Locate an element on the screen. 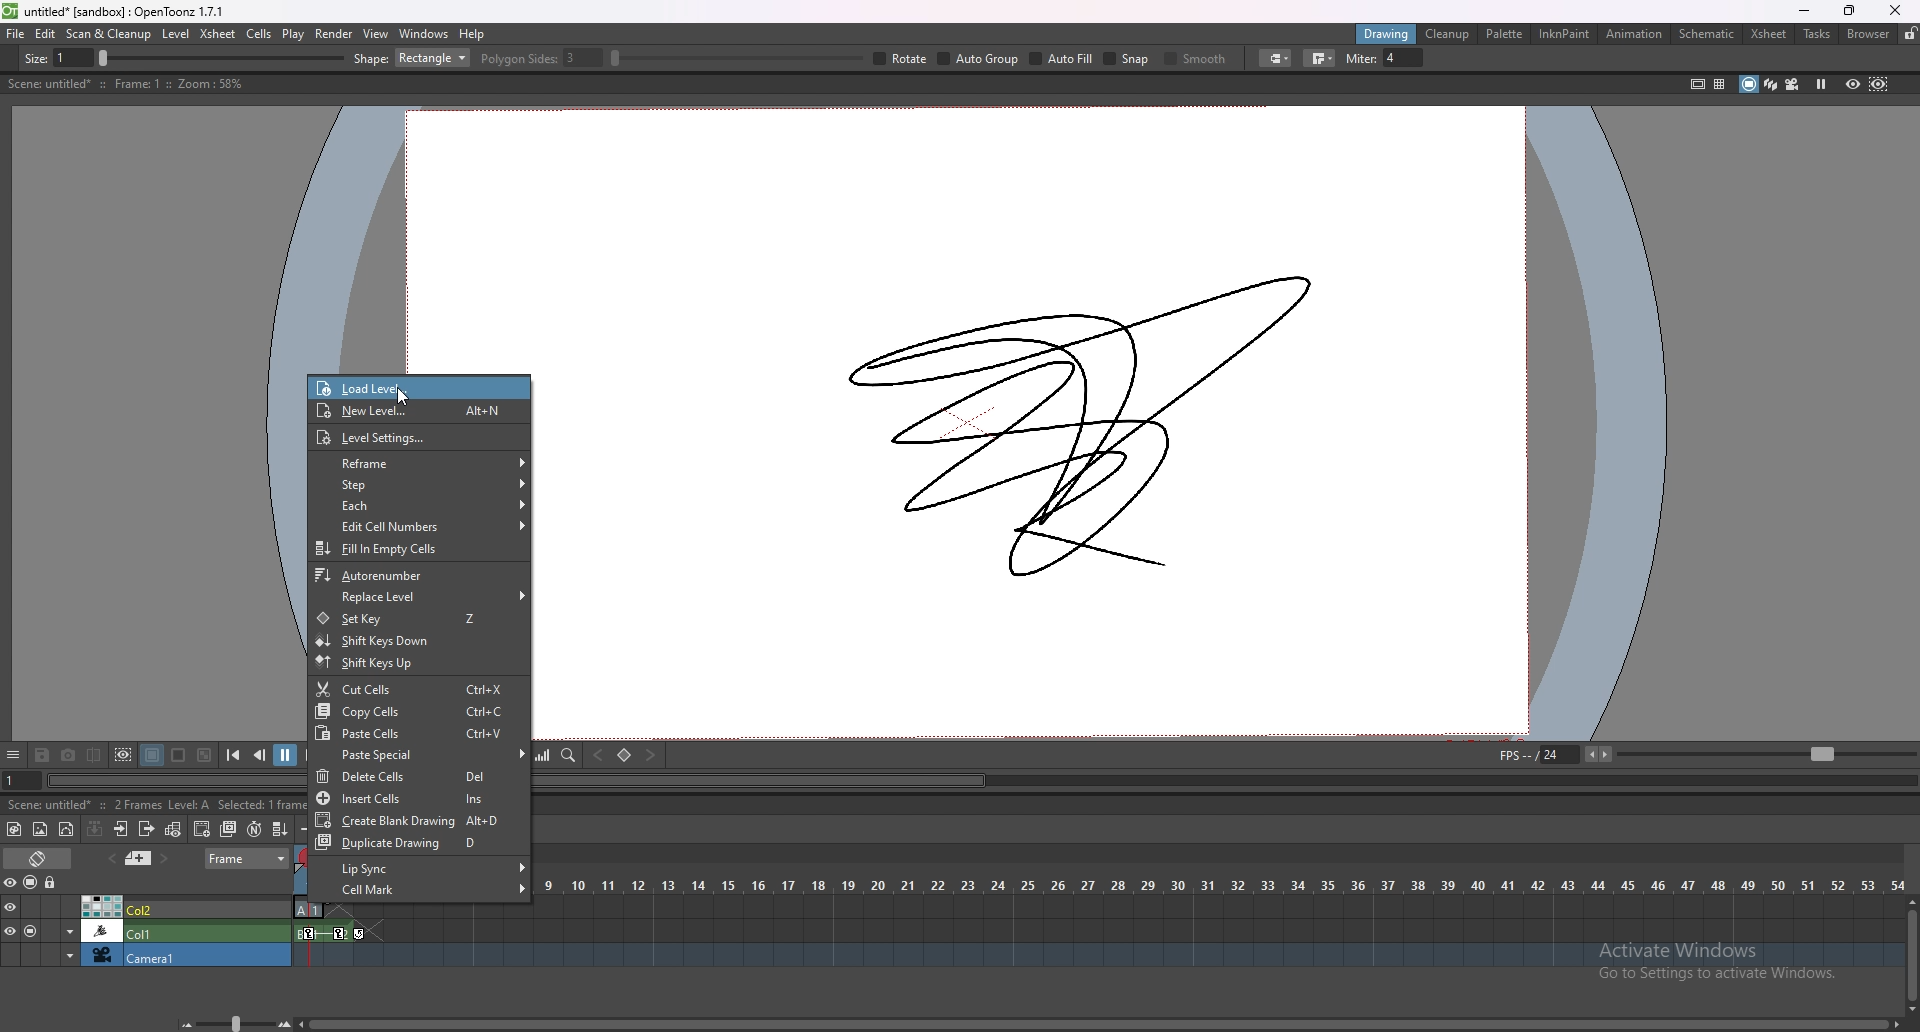 The width and height of the screenshot is (1920, 1032). new raster level is located at coordinates (40, 830).